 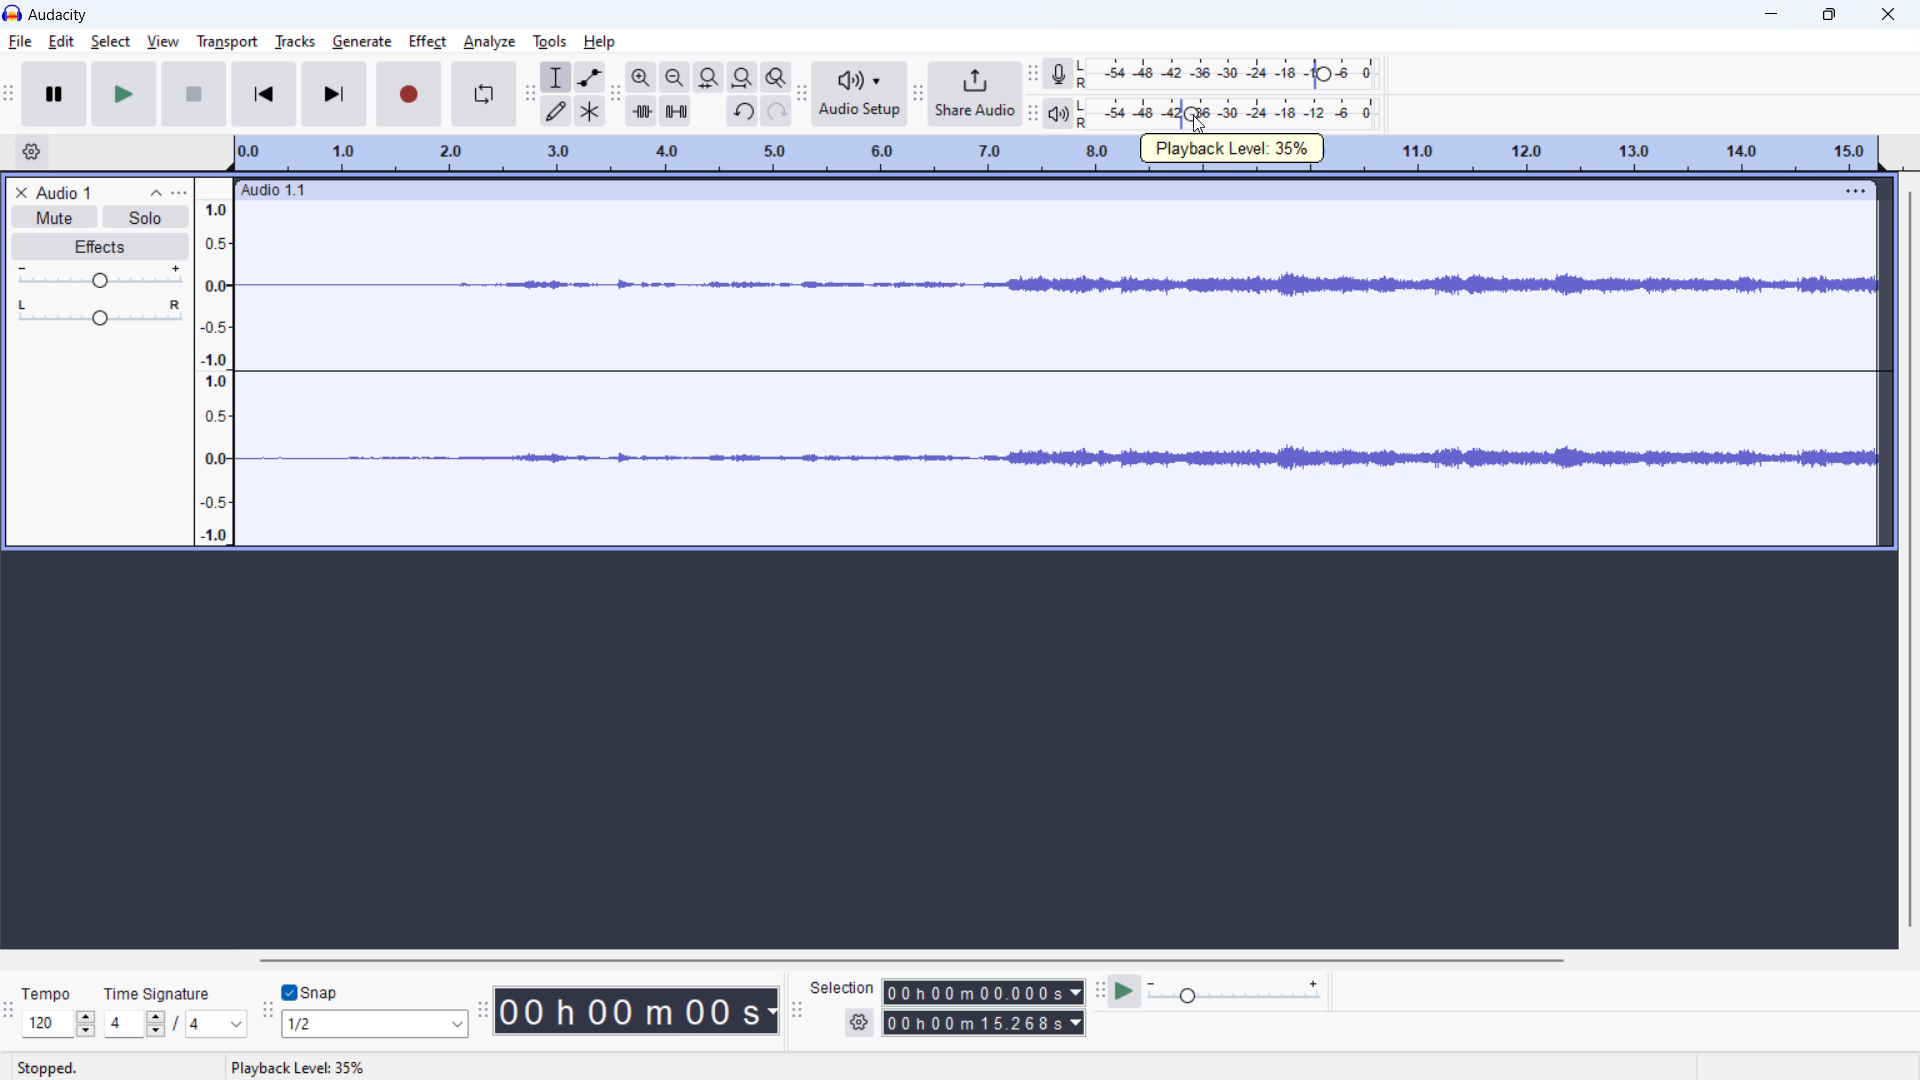 I want to click on waveform, so click(x=1058, y=286).